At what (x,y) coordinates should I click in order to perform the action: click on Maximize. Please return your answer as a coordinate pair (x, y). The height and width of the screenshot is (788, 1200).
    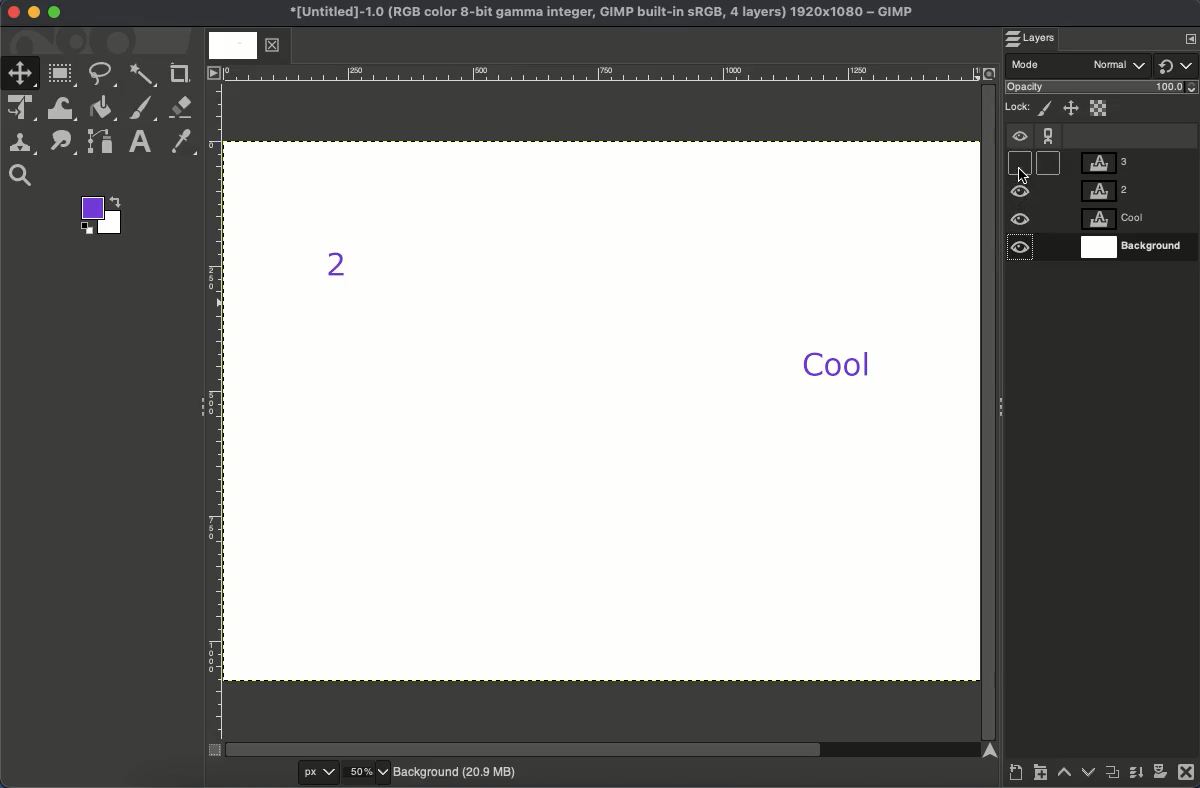
    Looking at the image, I should click on (55, 15).